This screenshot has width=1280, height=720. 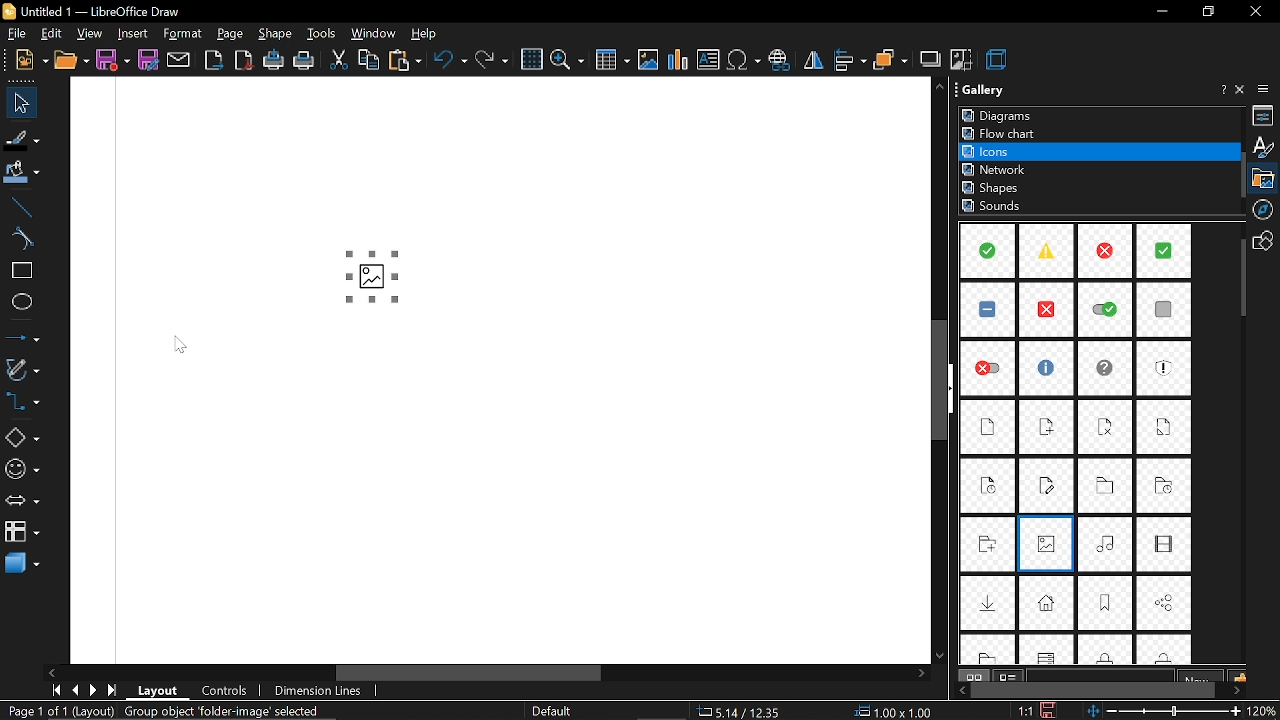 I want to click on flowchart, so click(x=20, y=532).